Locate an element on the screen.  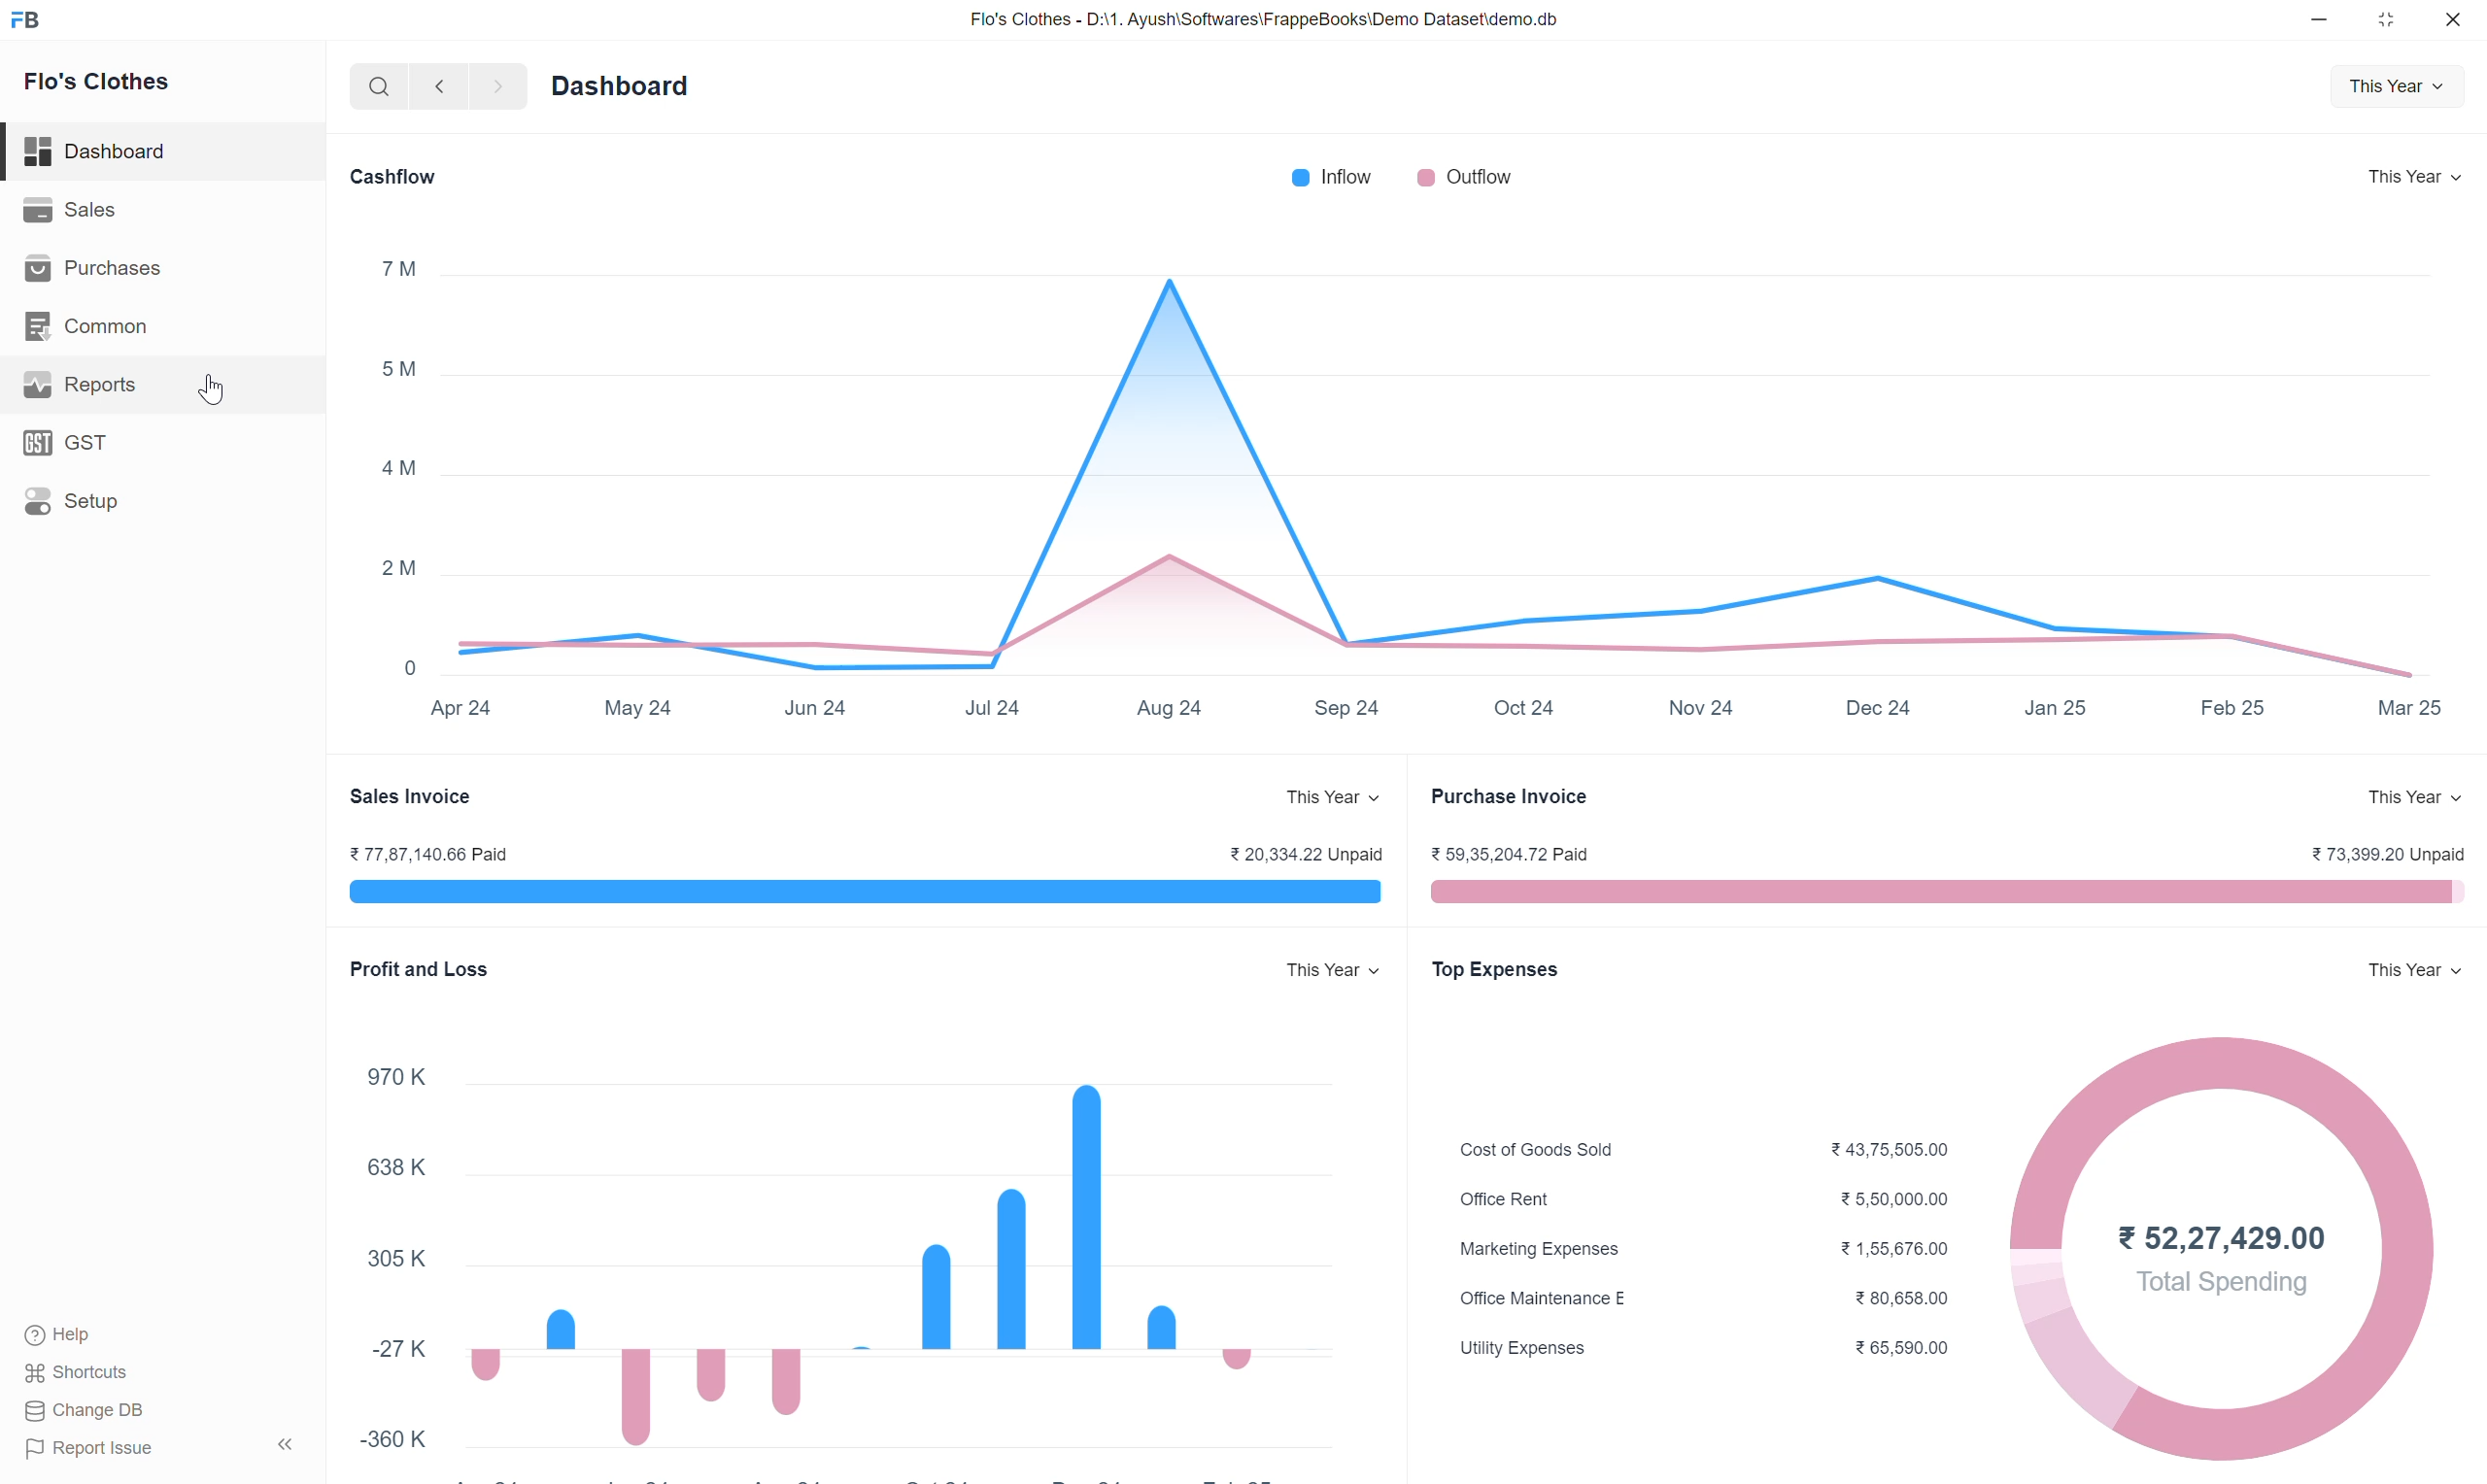
FB is located at coordinates (44, 22).